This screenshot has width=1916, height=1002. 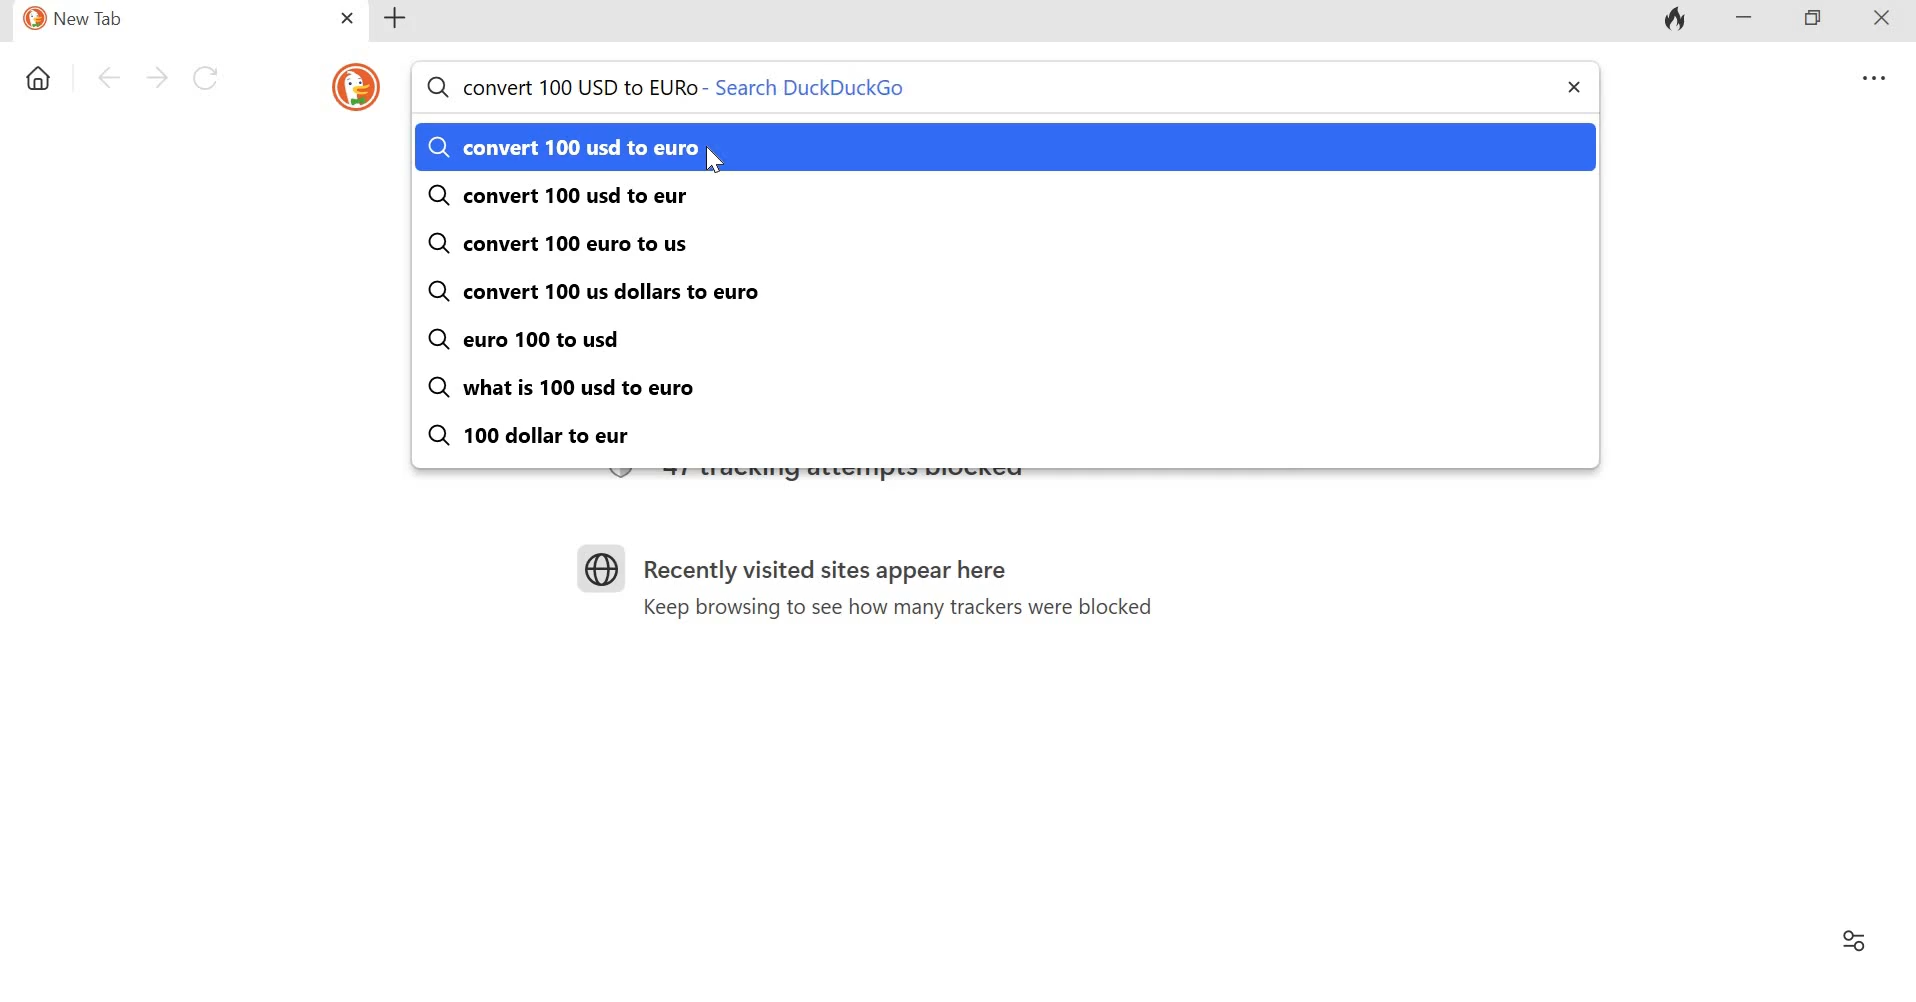 I want to click on convert 100 euro to us, so click(x=558, y=243).